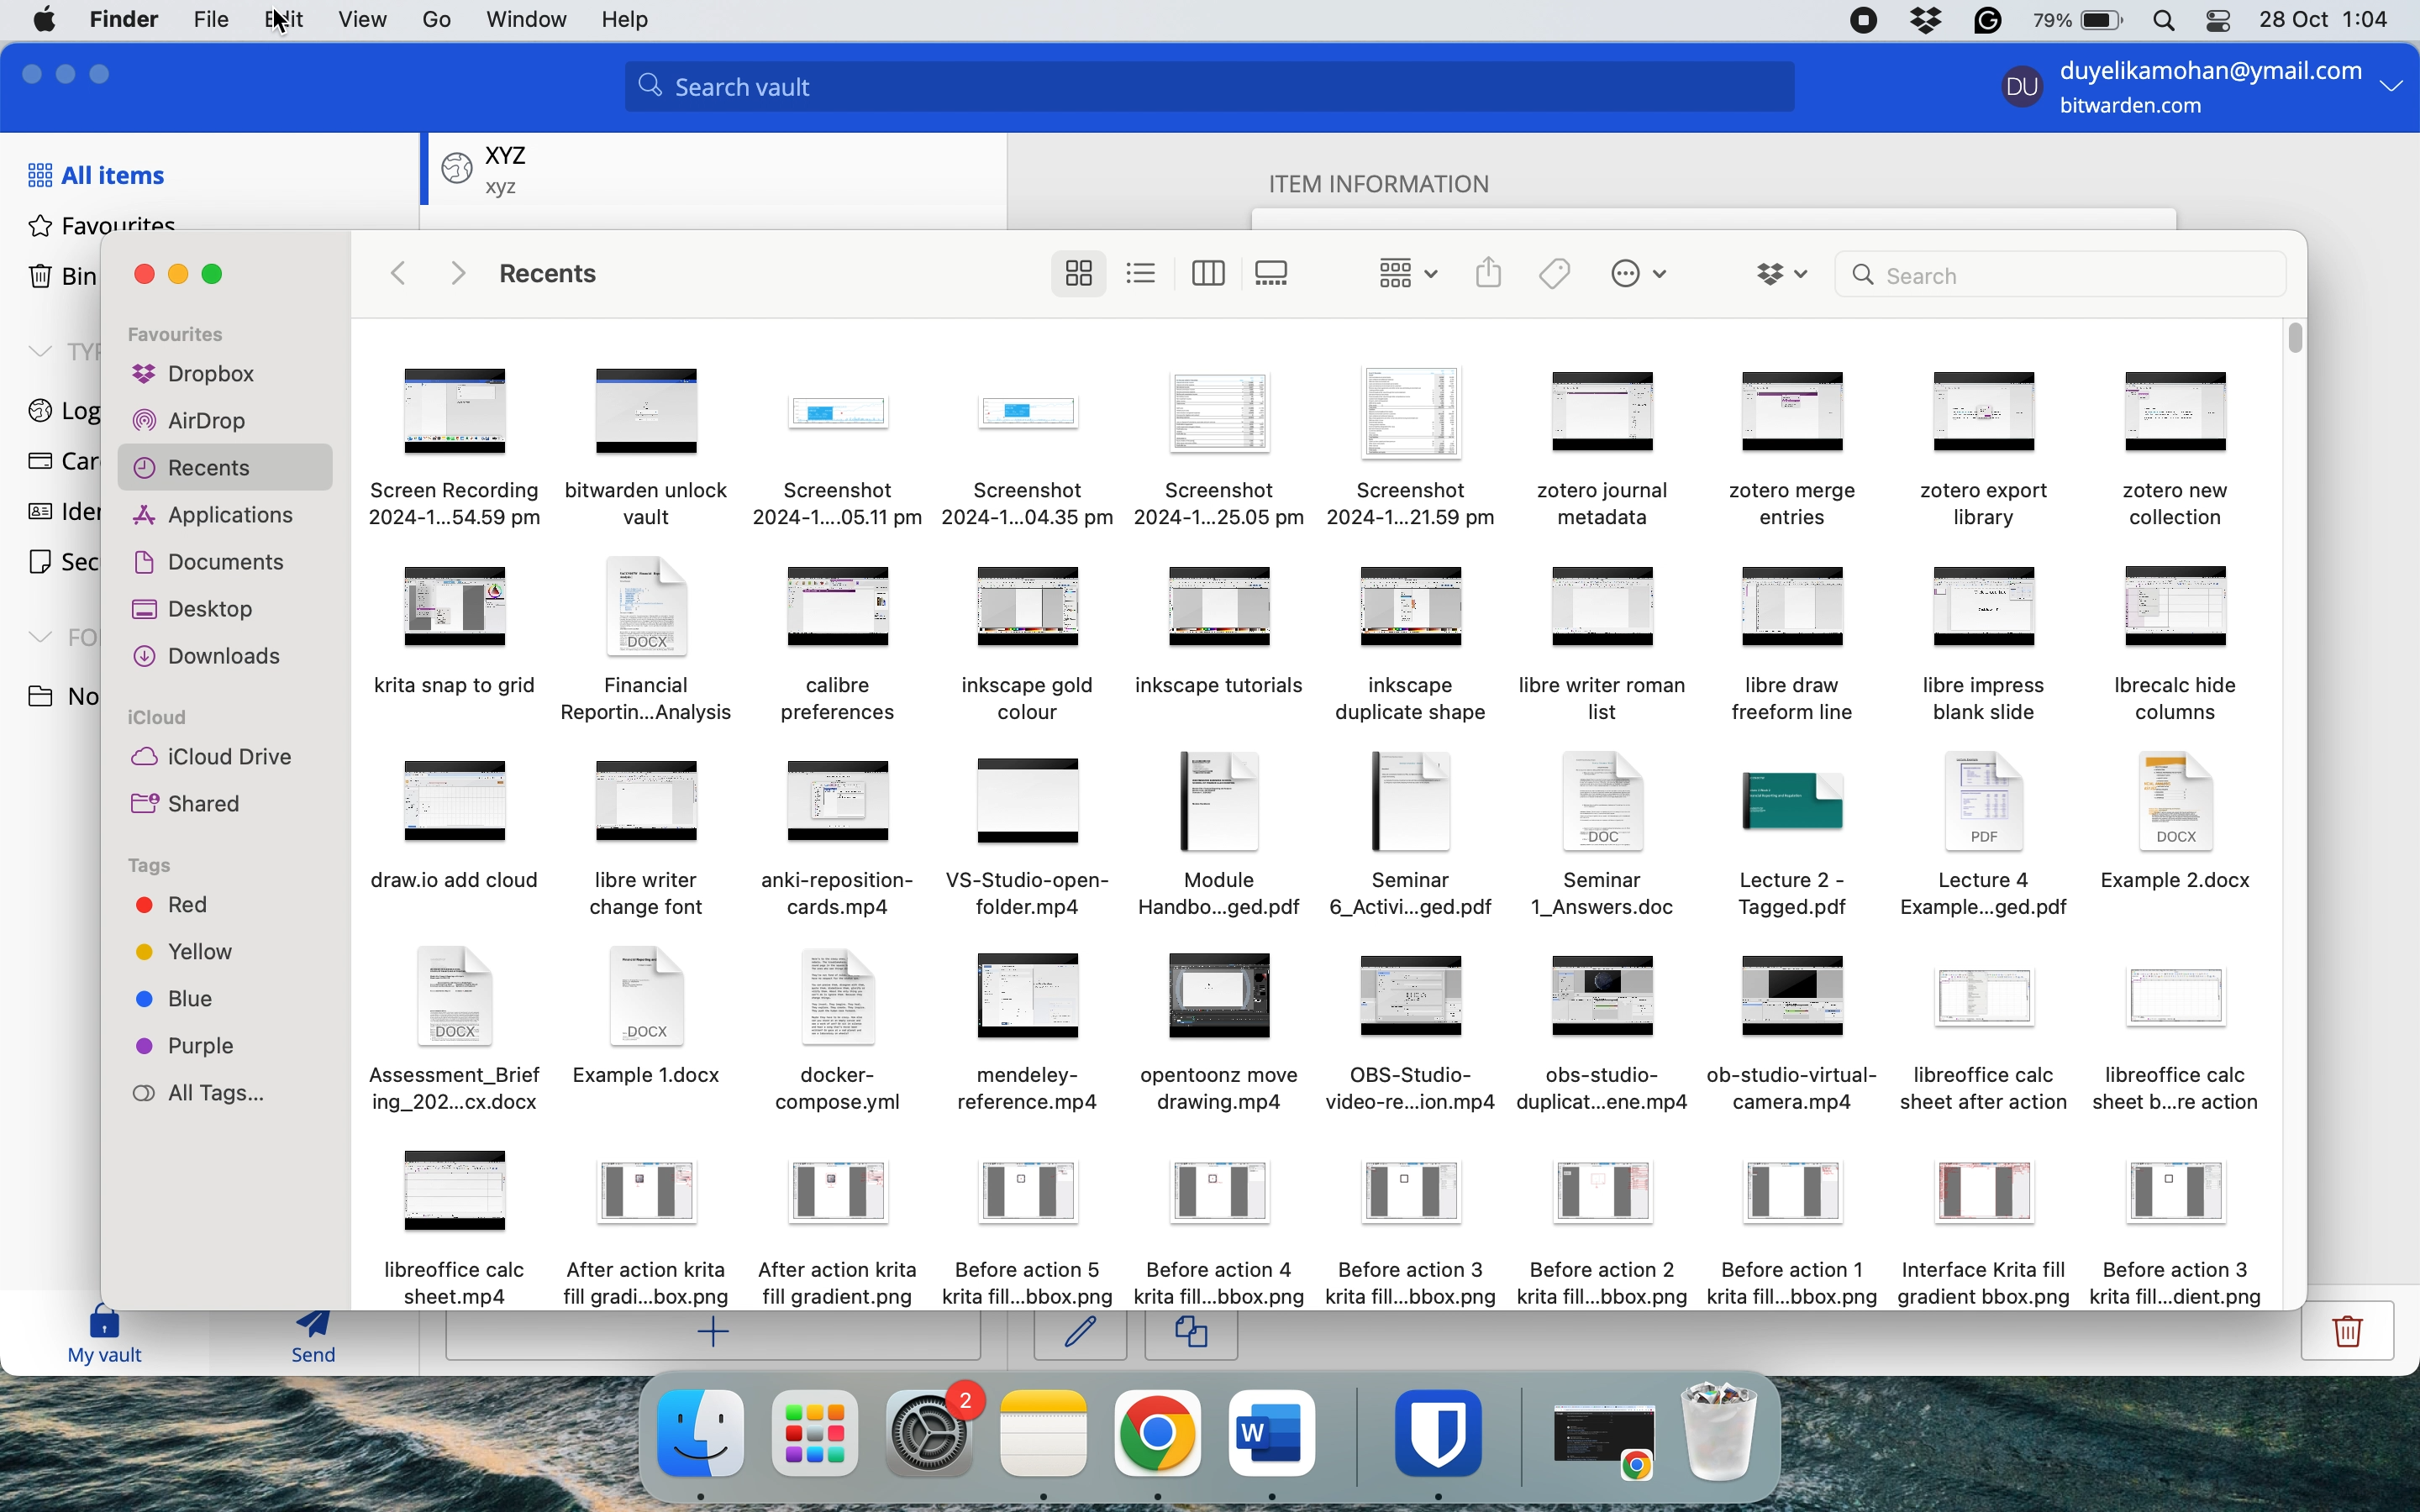 The height and width of the screenshot is (1512, 2420). Describe the element at coordinates (1079, 1334) in the screenshot. I see `edit` at that location.